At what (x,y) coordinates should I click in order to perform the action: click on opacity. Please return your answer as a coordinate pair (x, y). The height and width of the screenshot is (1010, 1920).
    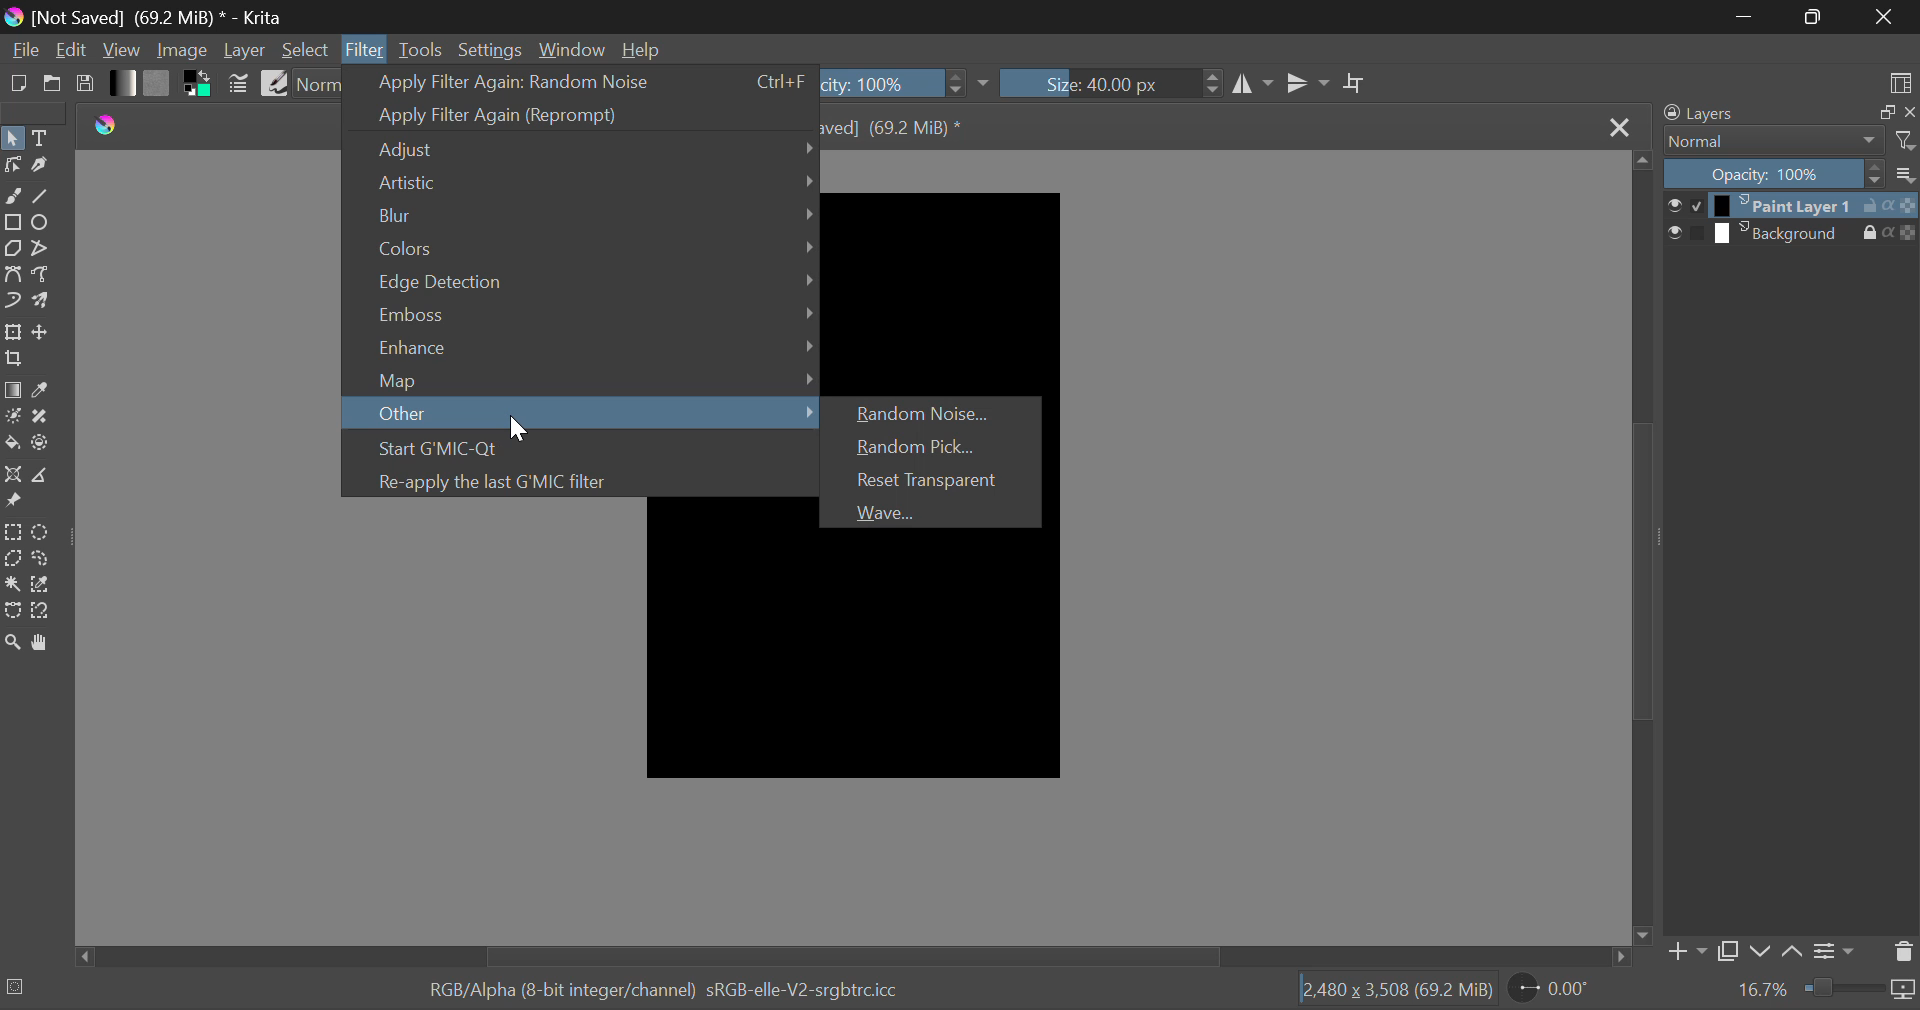
    Looking at the image, I should click on (1909, 206).